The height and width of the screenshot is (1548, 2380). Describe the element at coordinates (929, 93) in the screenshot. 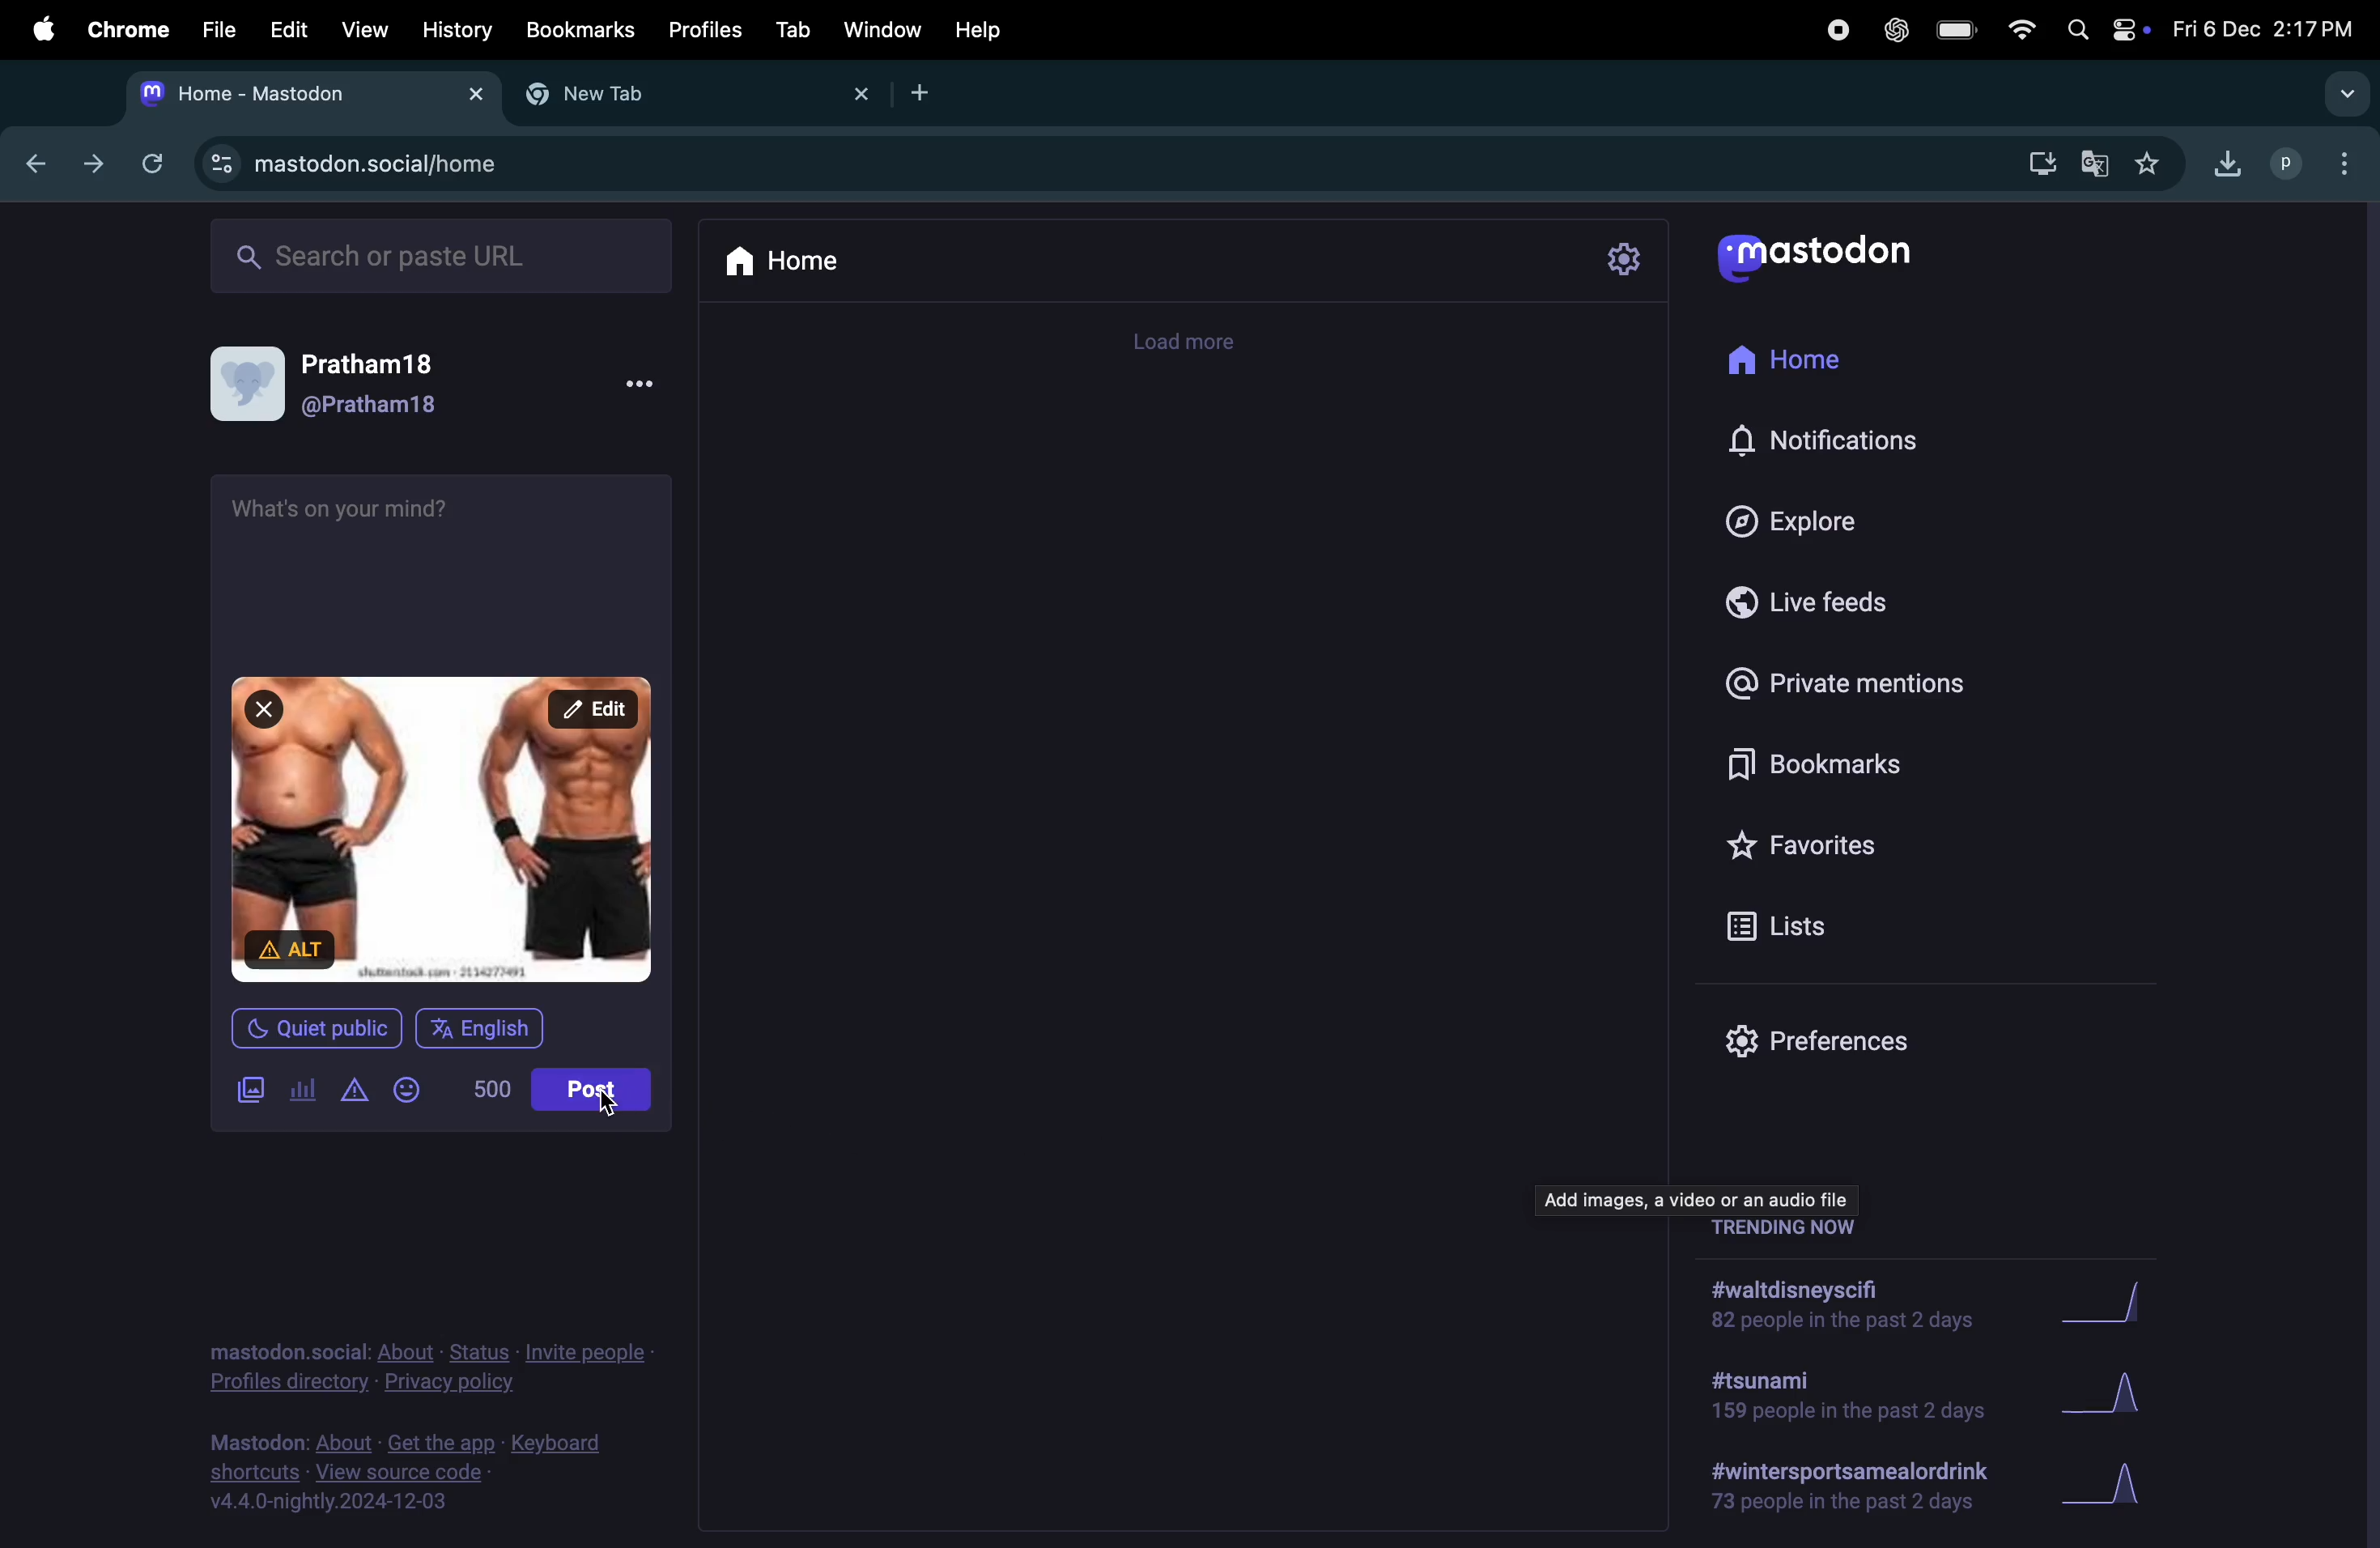

I see `new tab` at that location.